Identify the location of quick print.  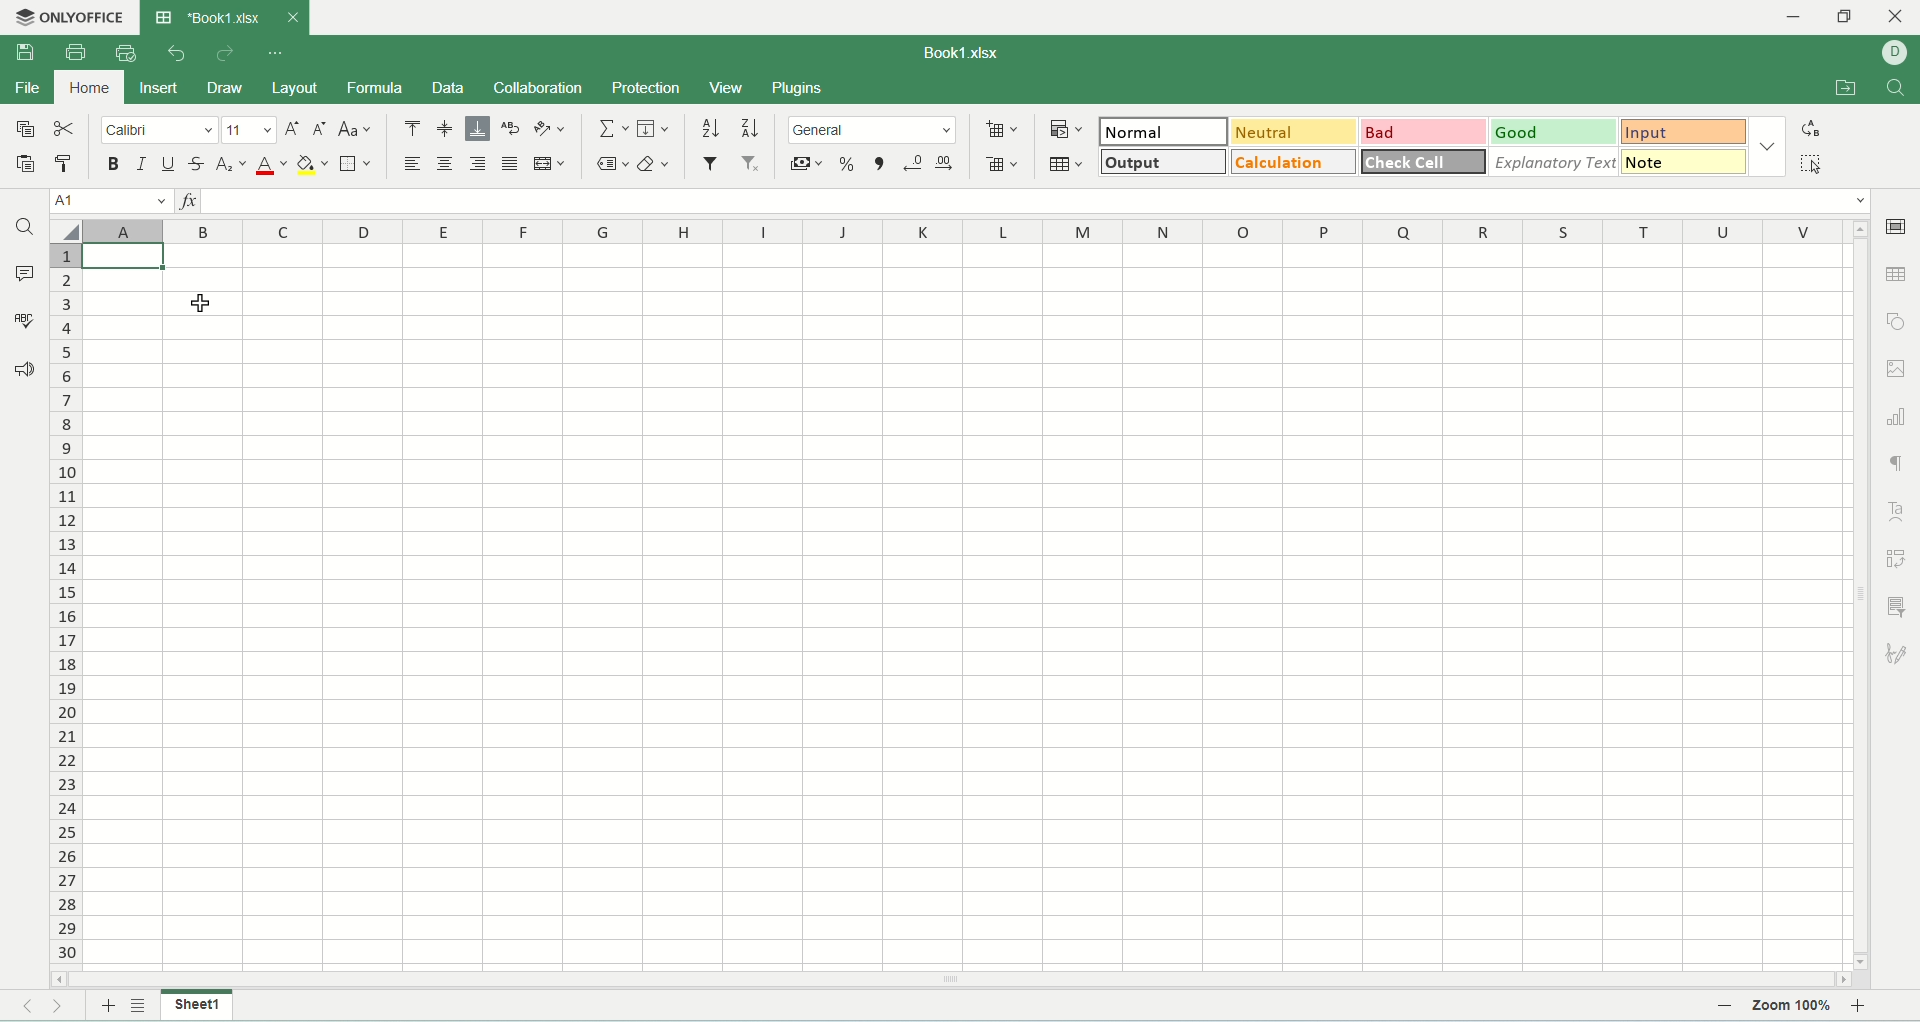
(127, 51).